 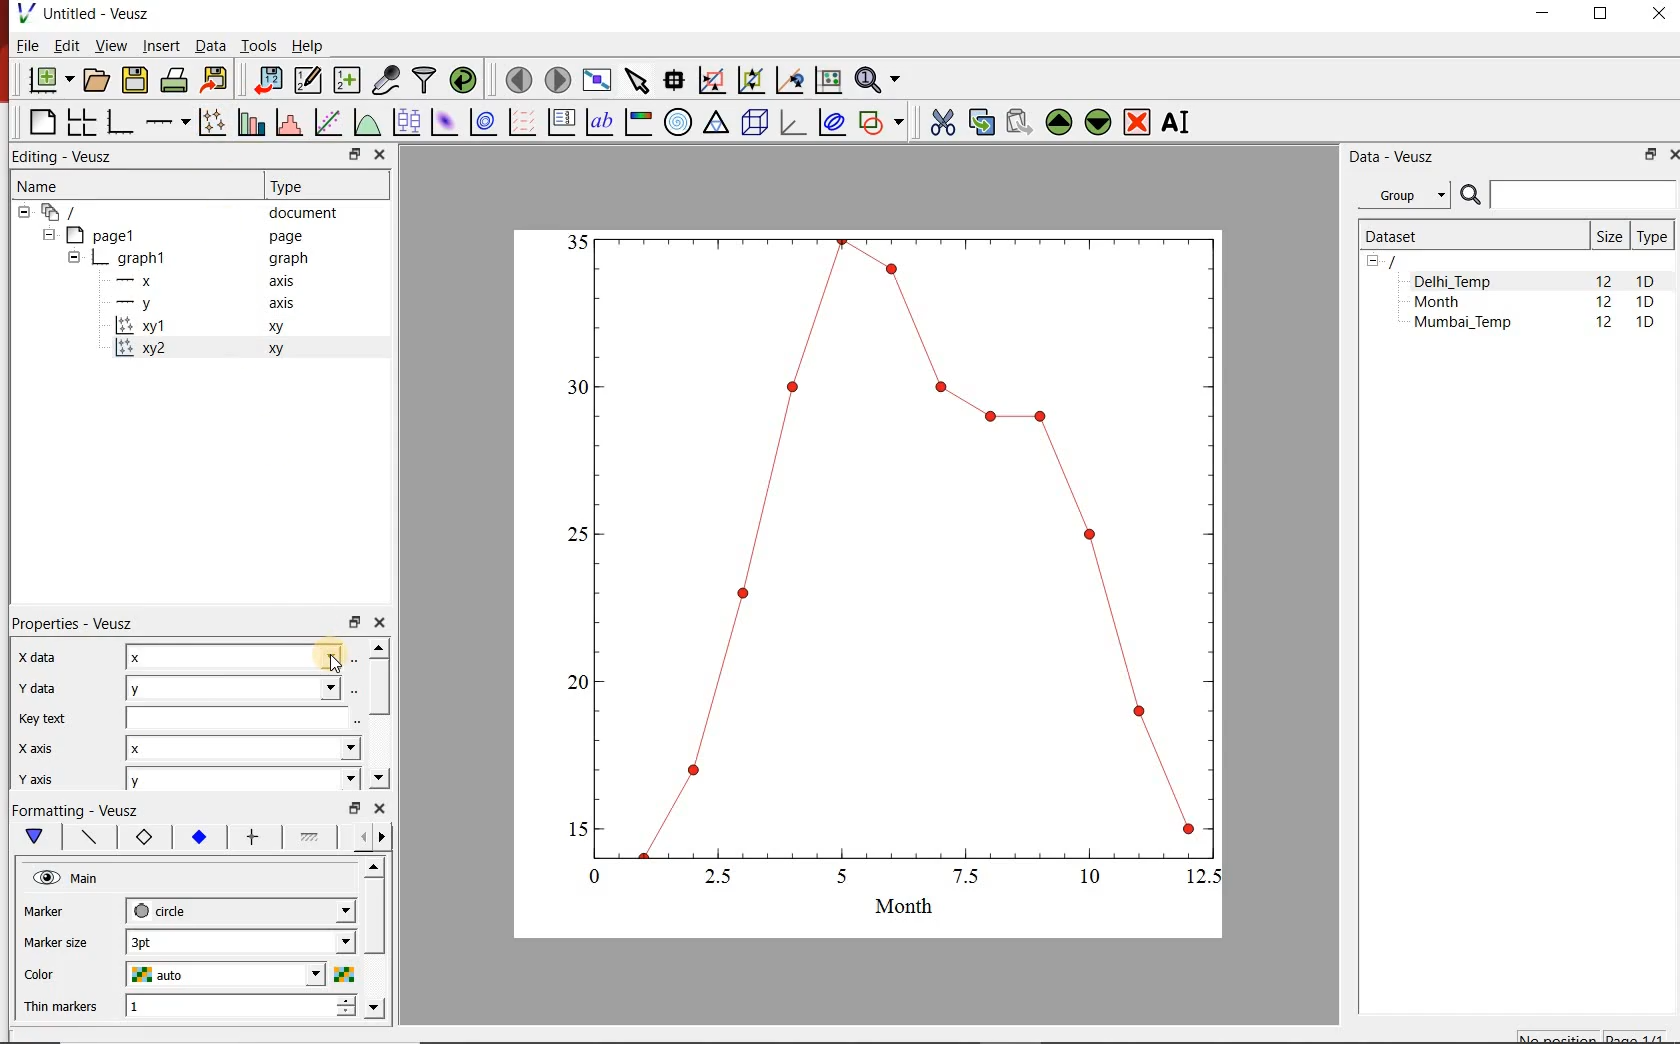 I want to click on save the document, so click(x=134, y=81).